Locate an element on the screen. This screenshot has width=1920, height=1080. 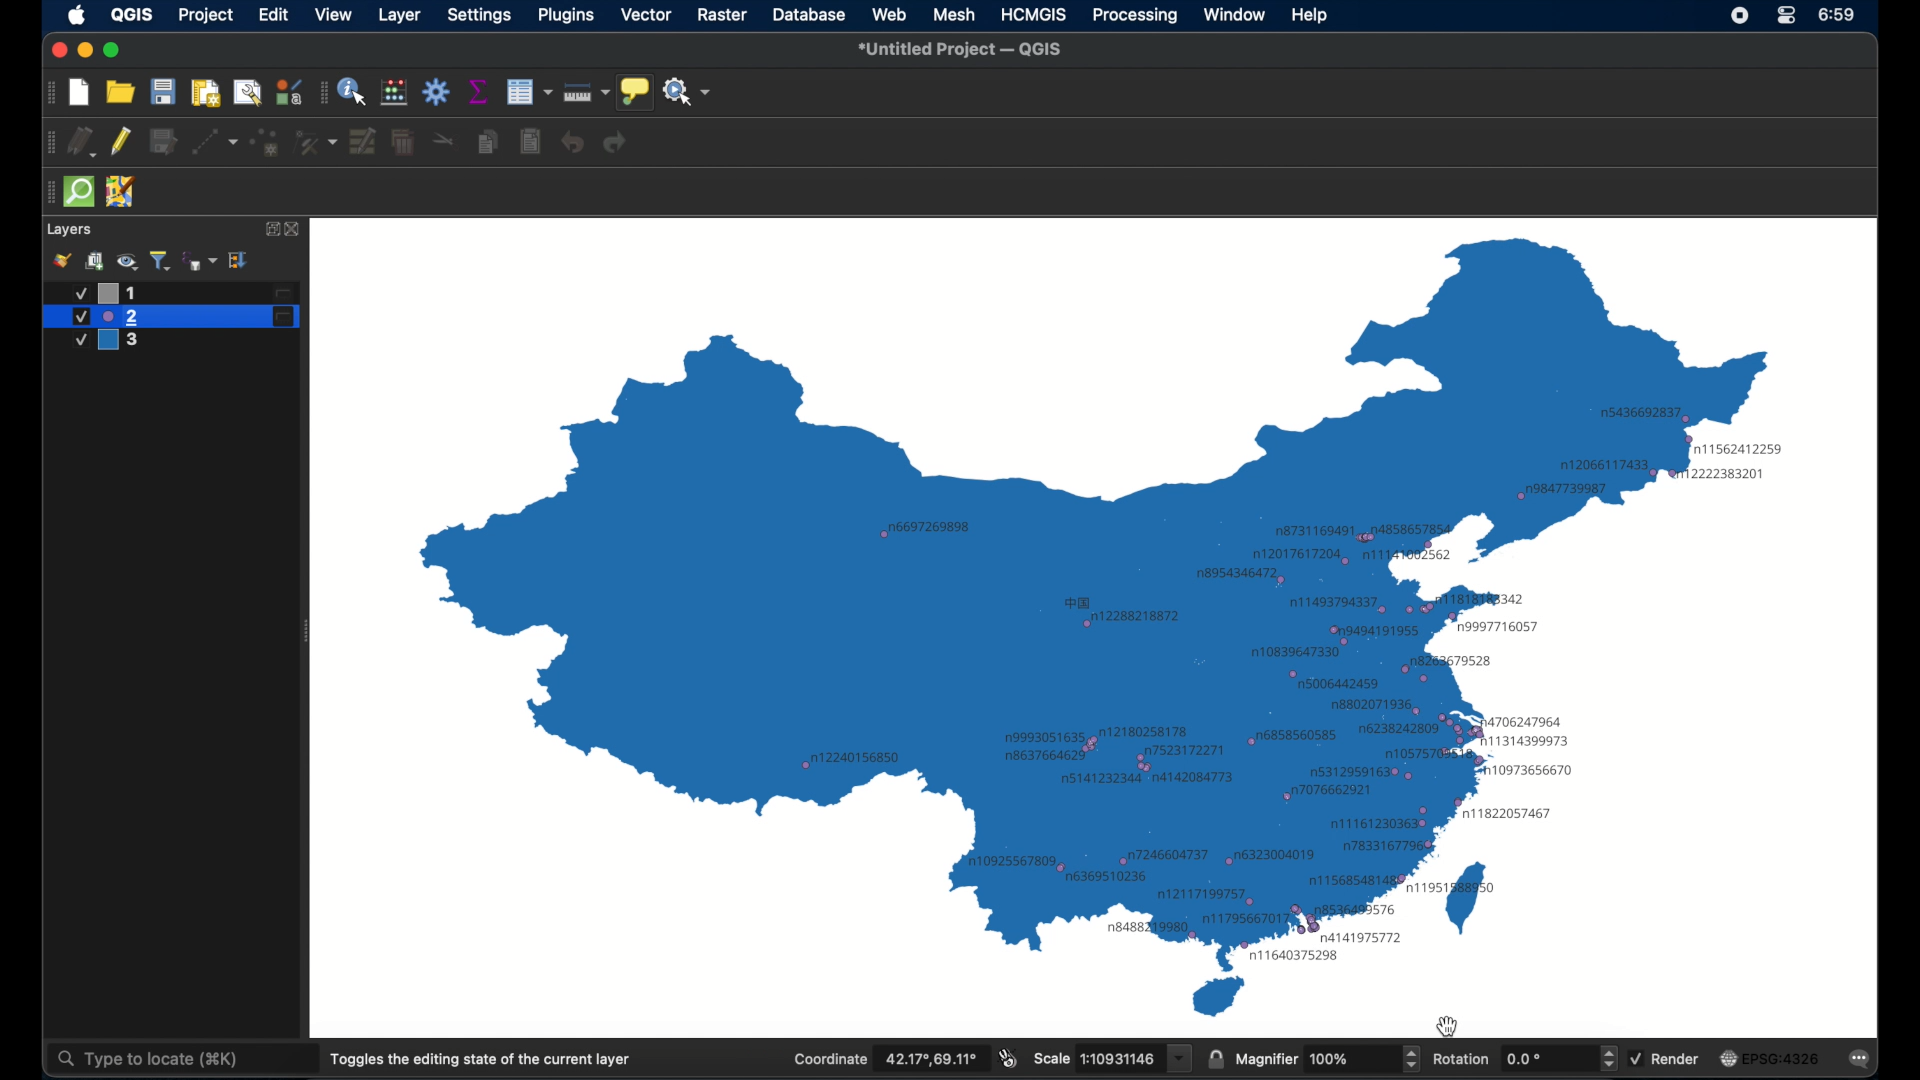
show statistical summary  is located at coordinates (479, 92).